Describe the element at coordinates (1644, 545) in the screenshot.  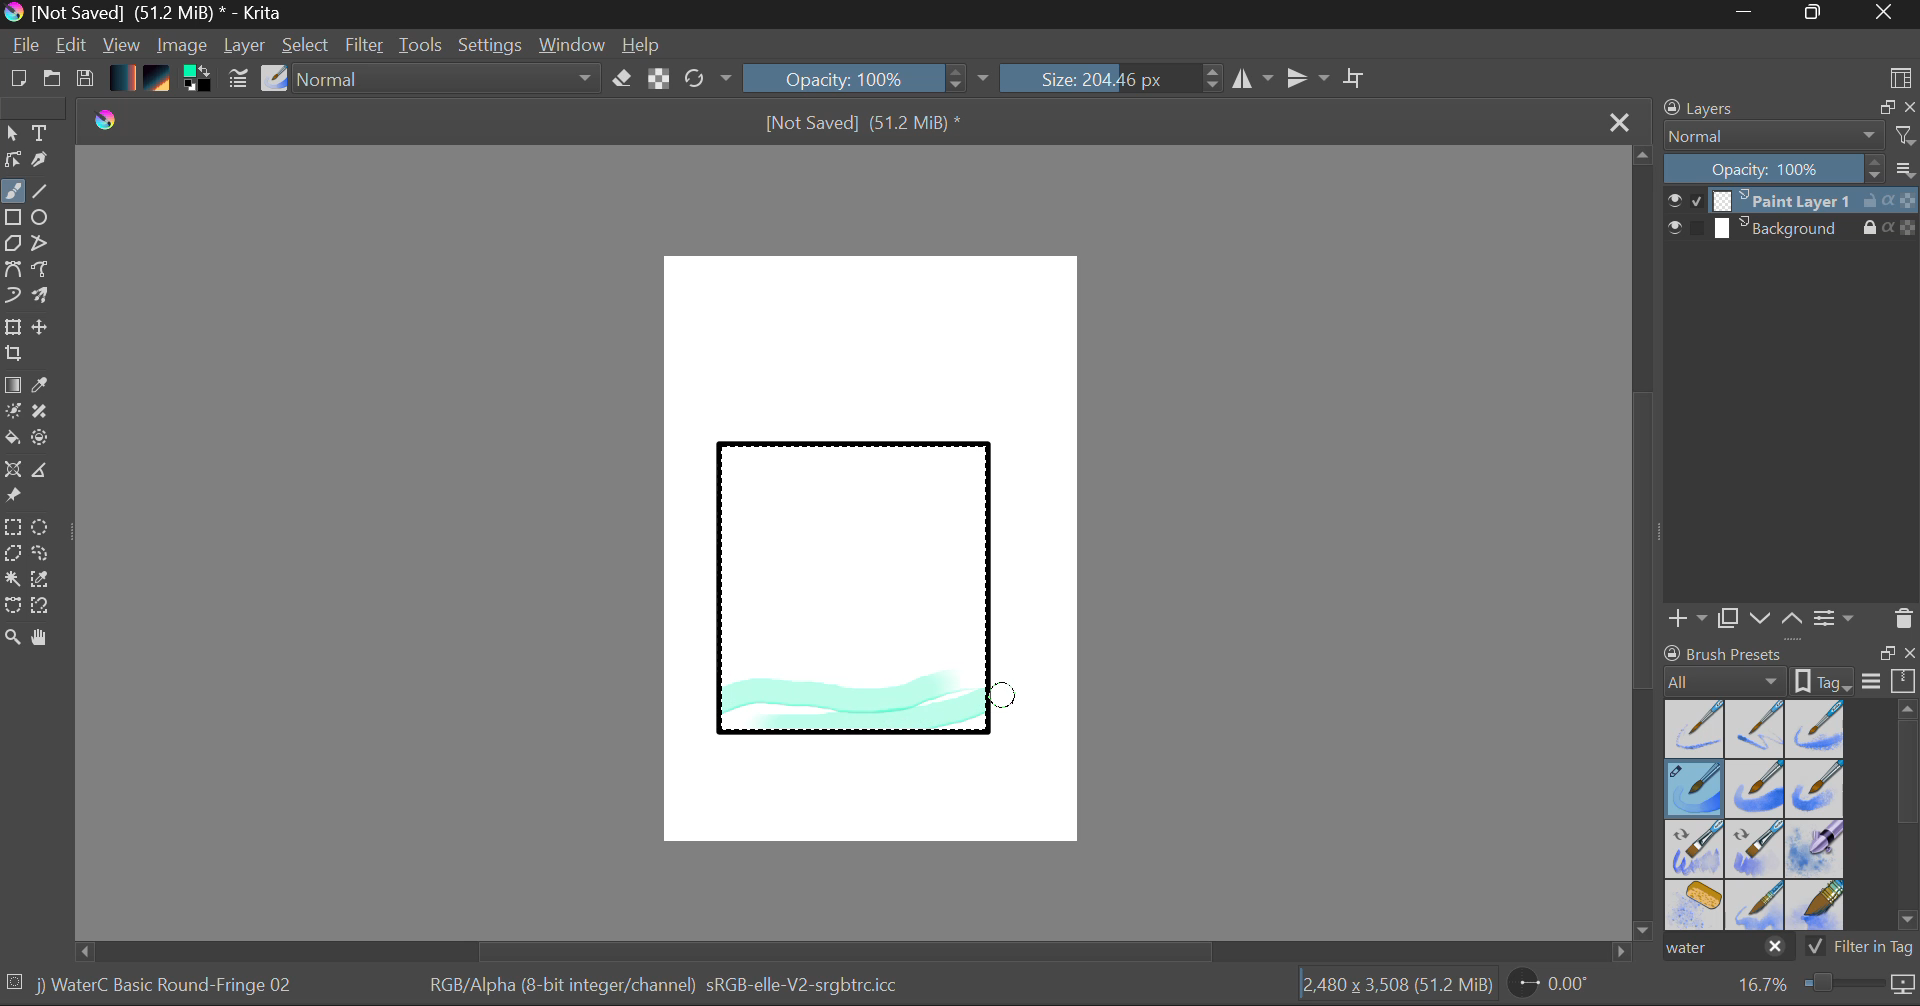
I see `Scroll Bar` at that location.